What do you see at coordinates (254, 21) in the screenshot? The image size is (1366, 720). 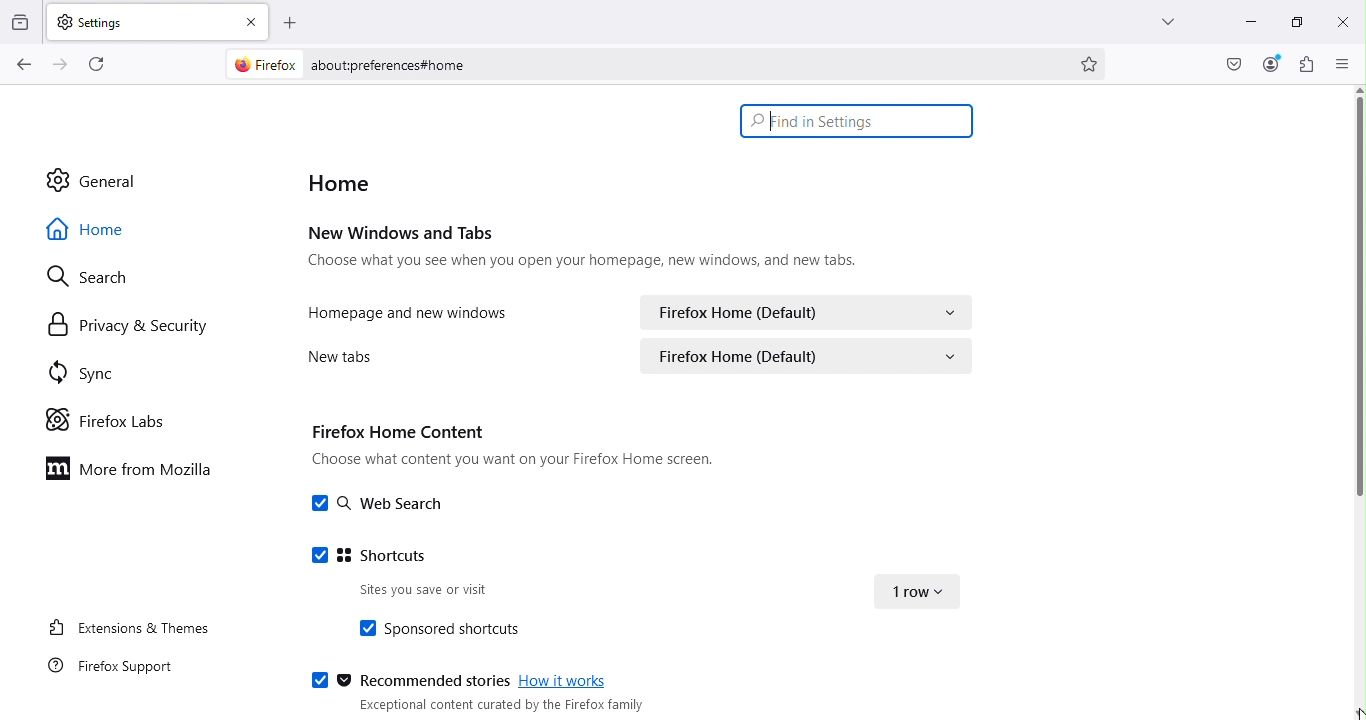 I see `Close tab` at bounding box center [254, 21].